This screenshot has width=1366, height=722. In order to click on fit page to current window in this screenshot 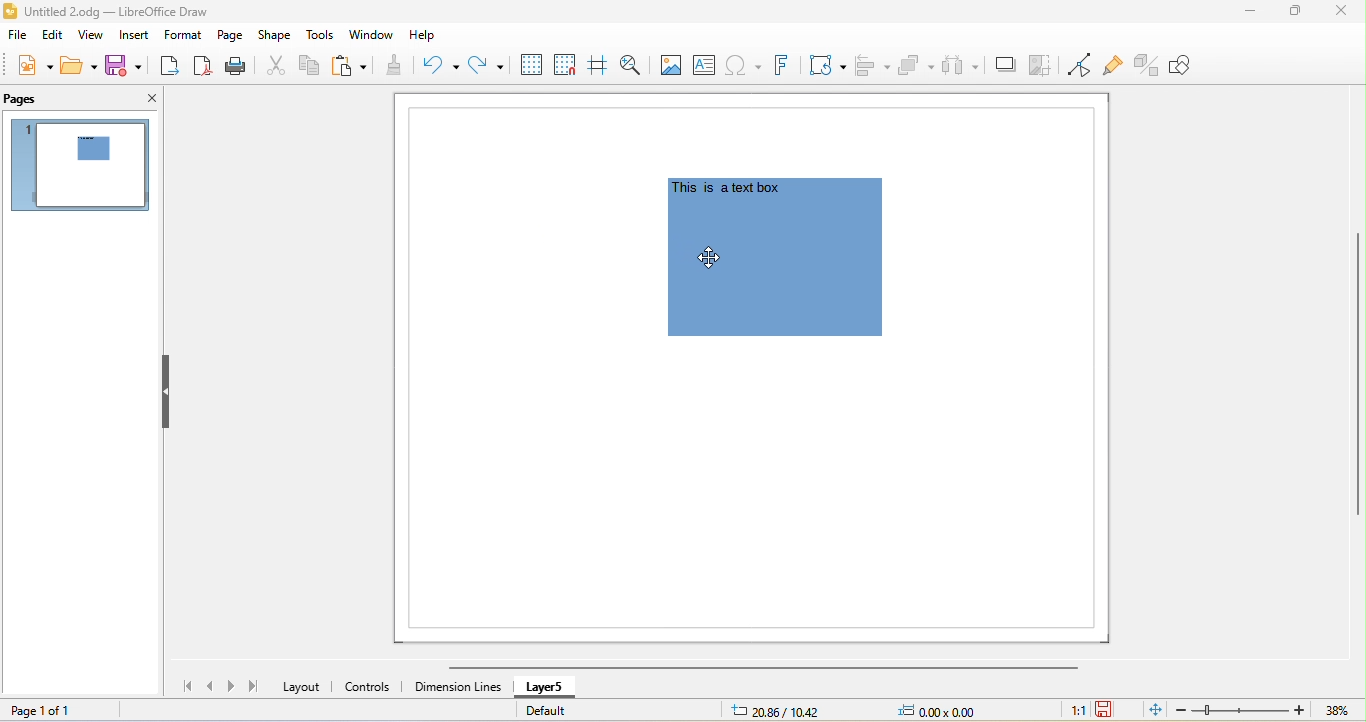, I will do `click(1154, 710)`.